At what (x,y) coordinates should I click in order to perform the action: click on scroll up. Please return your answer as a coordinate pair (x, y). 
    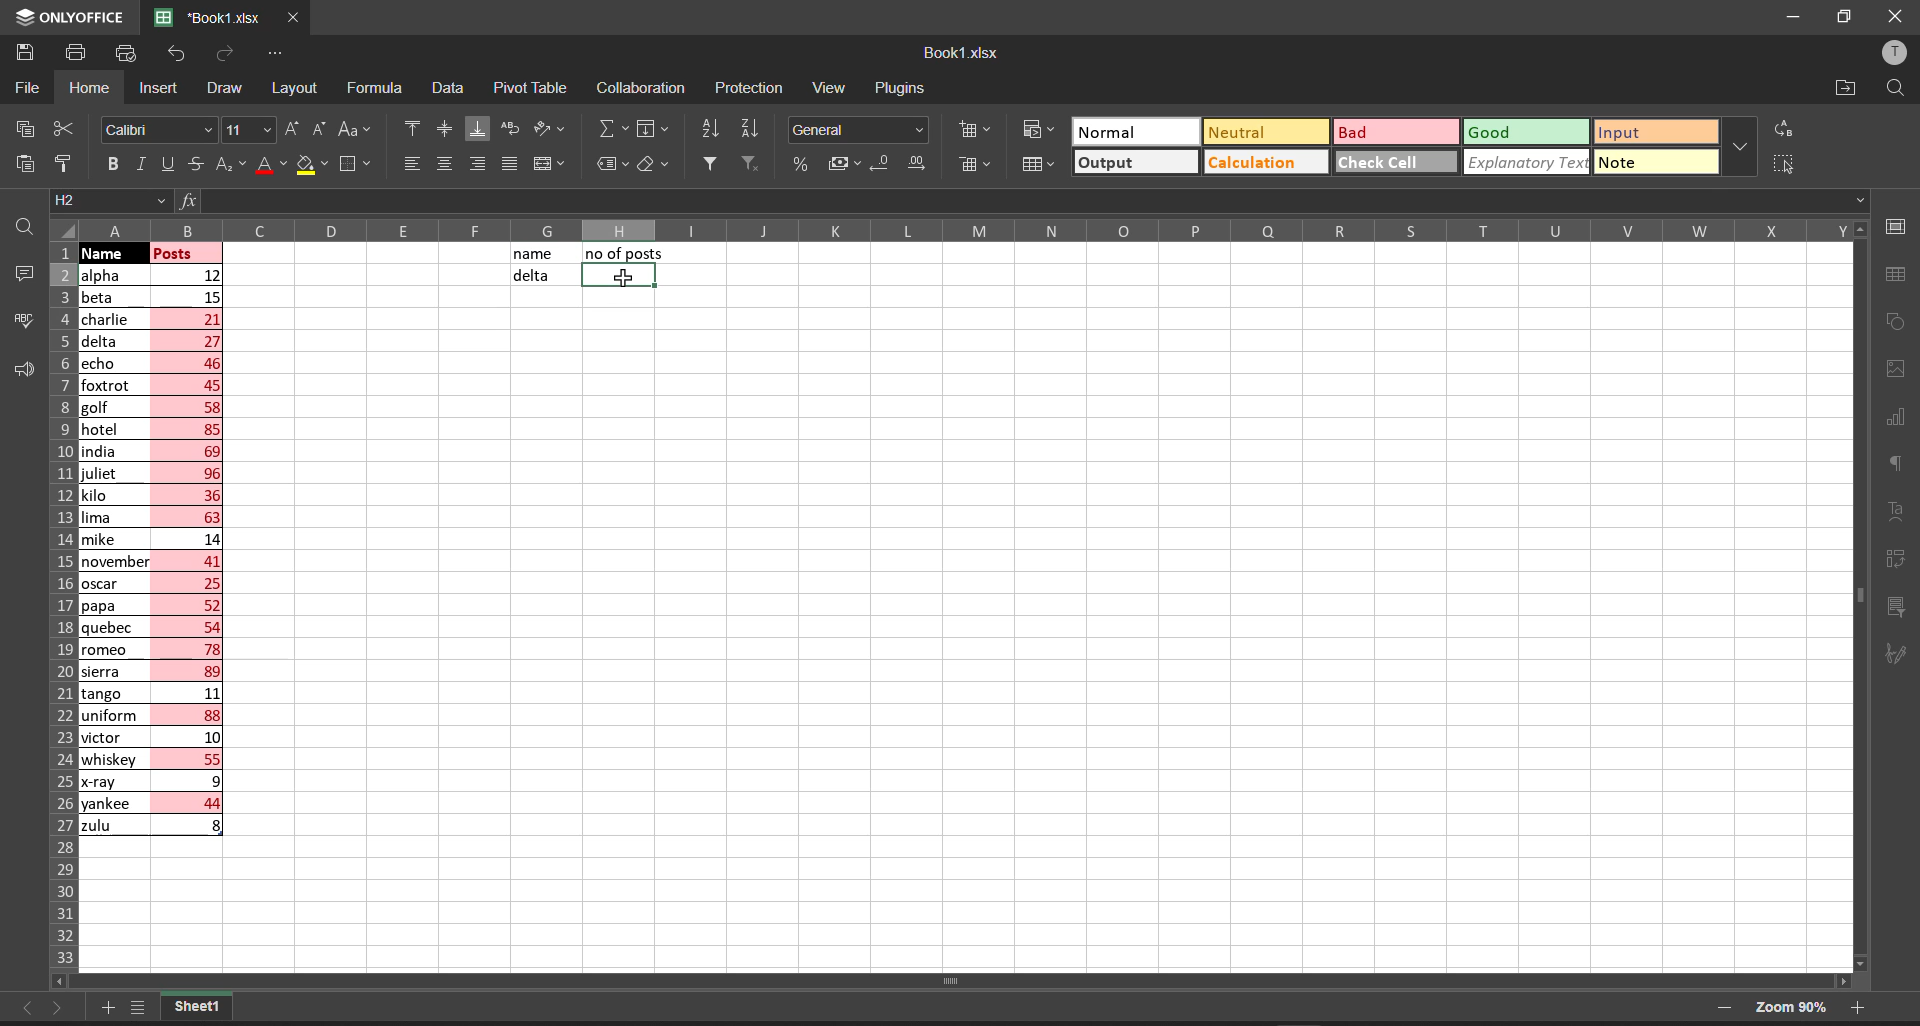
    Looking at the image, I should click on (1855, 229).